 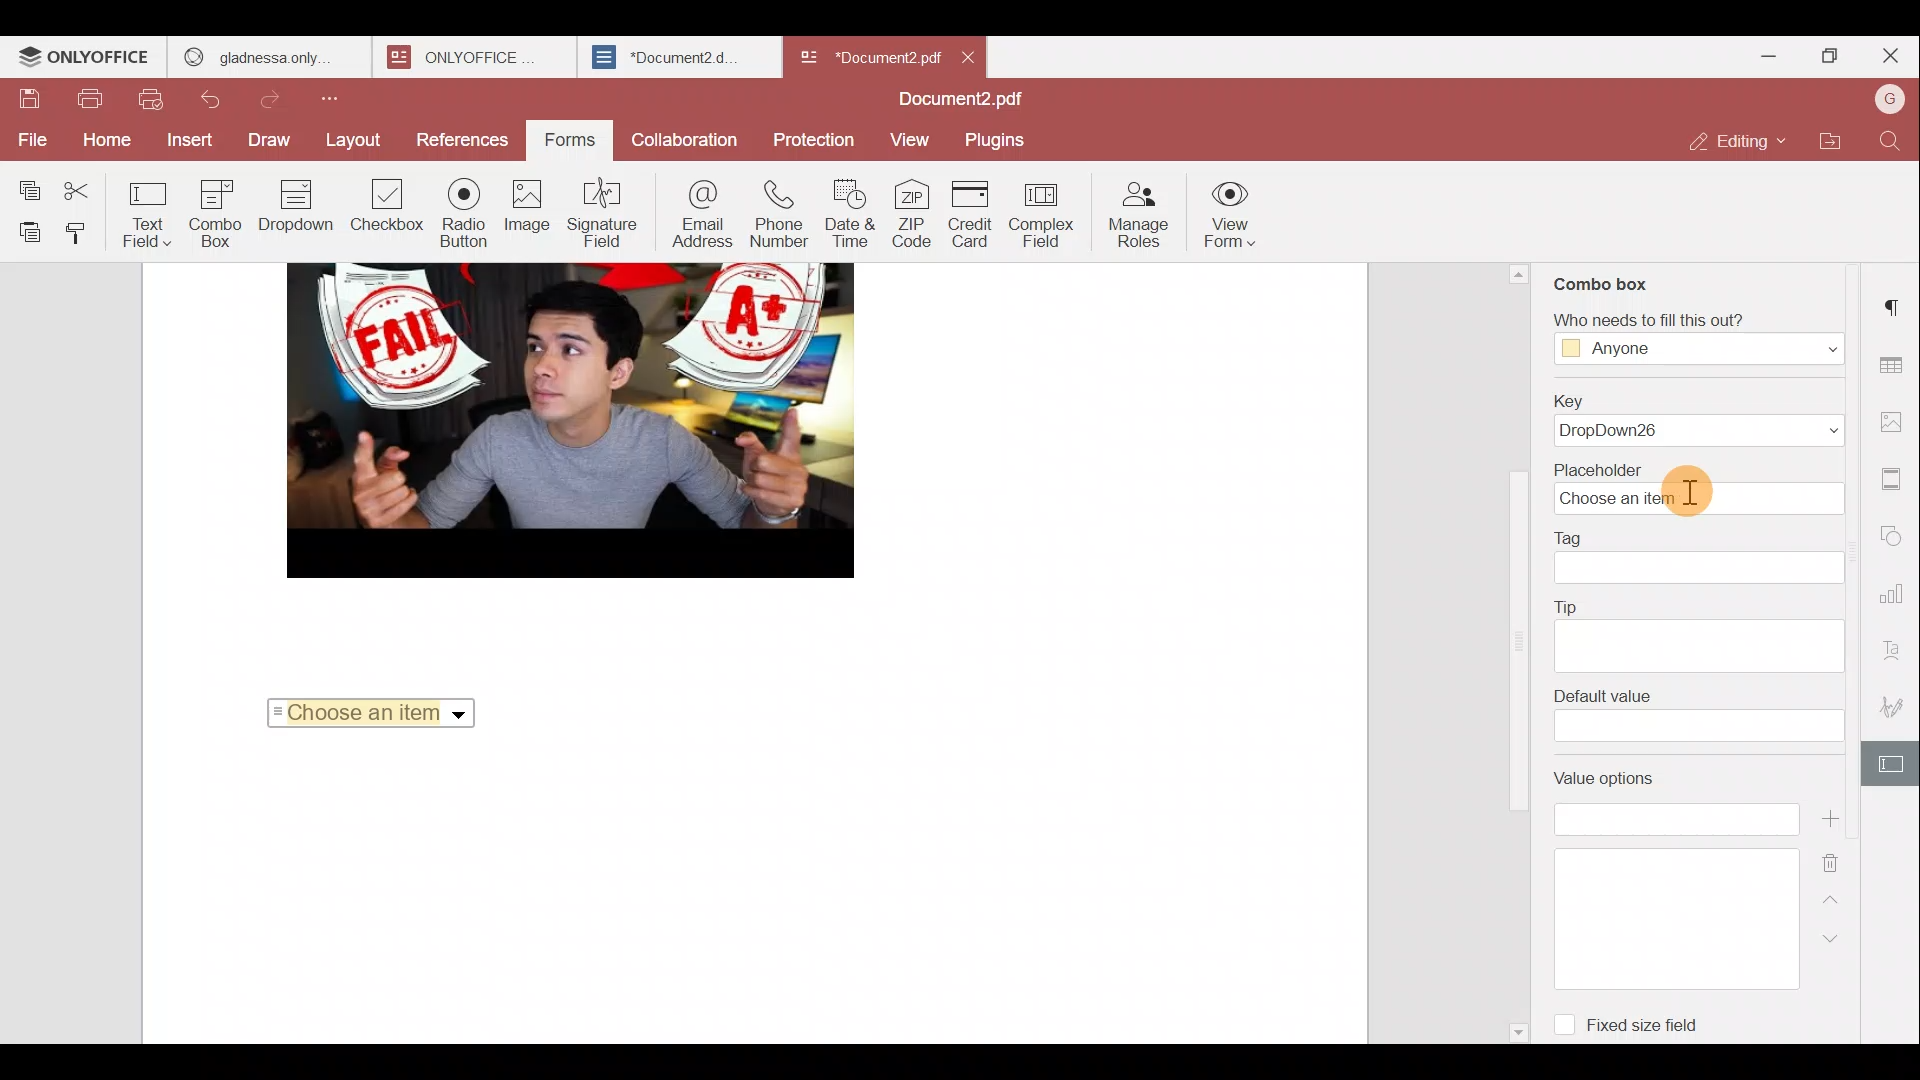 I want to click on *Document2.d., so click(x=666, y=54).